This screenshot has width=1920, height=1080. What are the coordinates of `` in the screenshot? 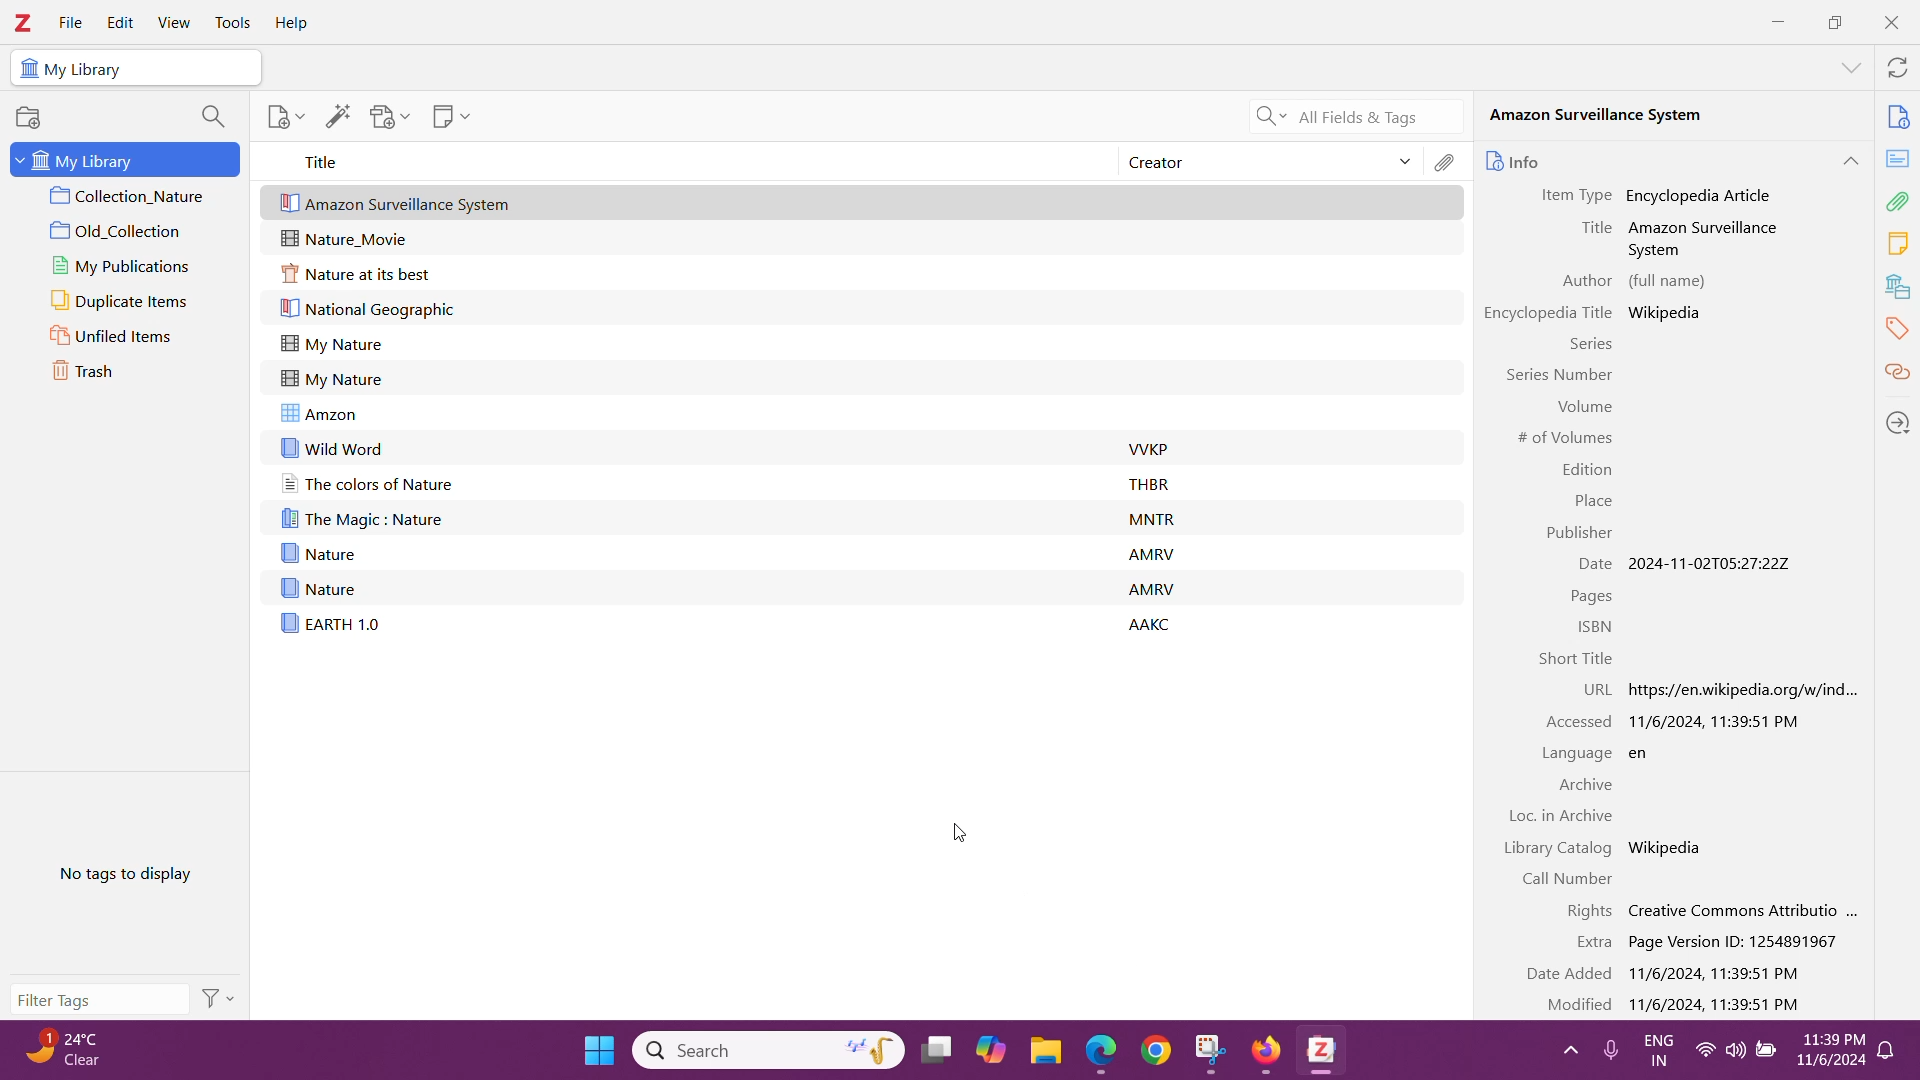 It's located at (1554, 816).